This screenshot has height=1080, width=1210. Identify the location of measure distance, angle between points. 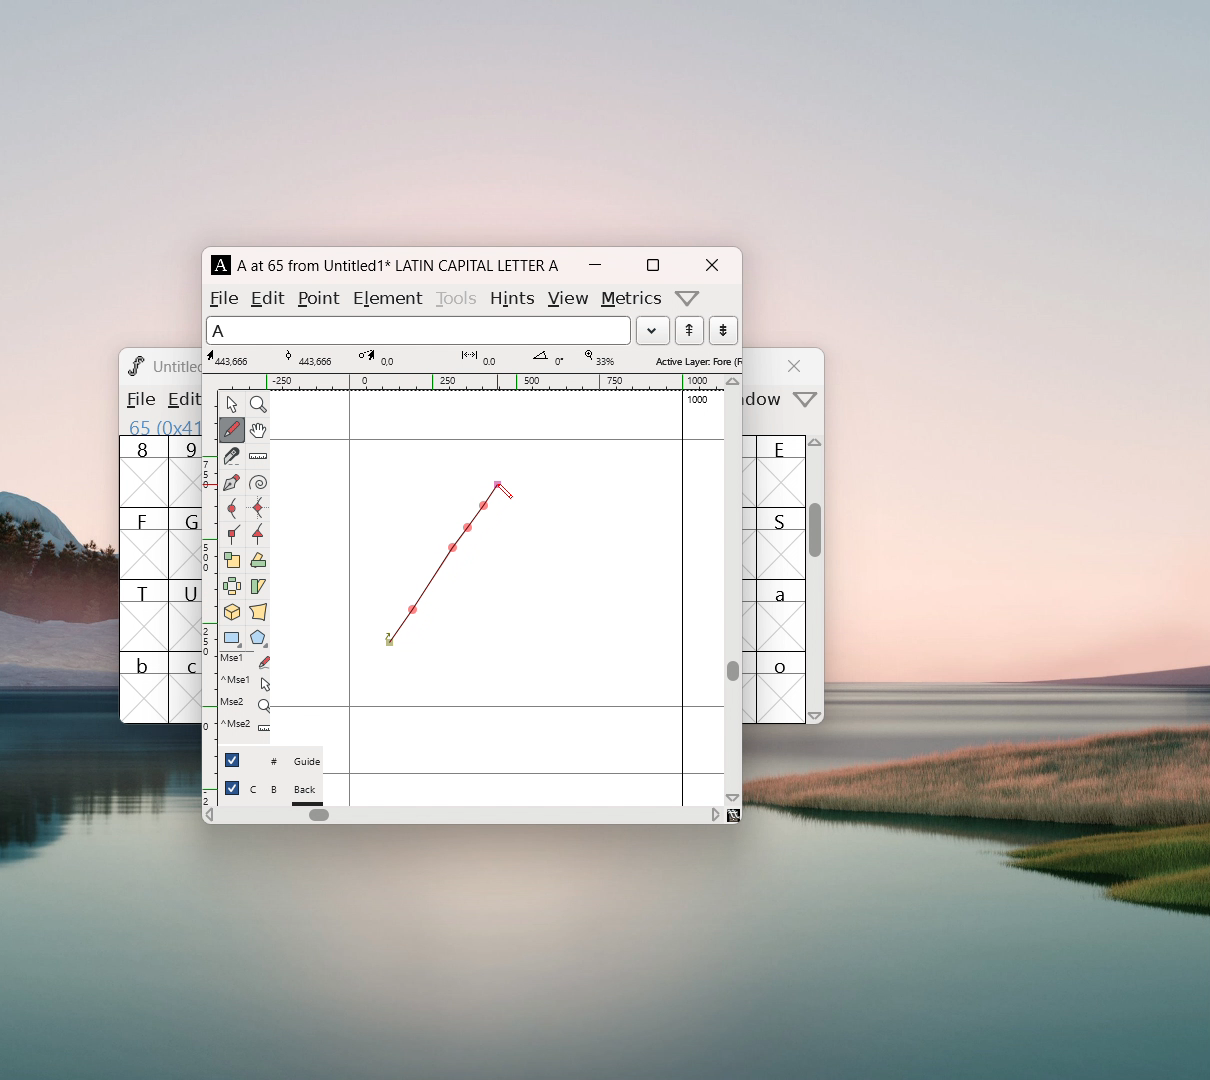
(258, 457).